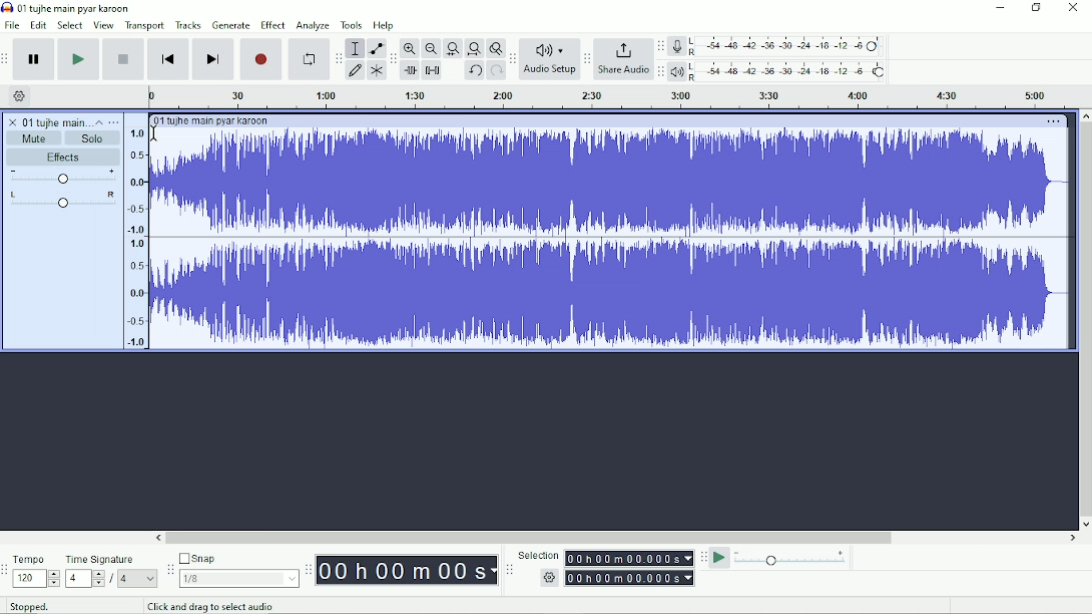 The width and height of the screenshot is (1092, 614). What do you see at coordinates (99, 122) in the screenshot?
I see `Collapse` at bounding box center [99, 122].